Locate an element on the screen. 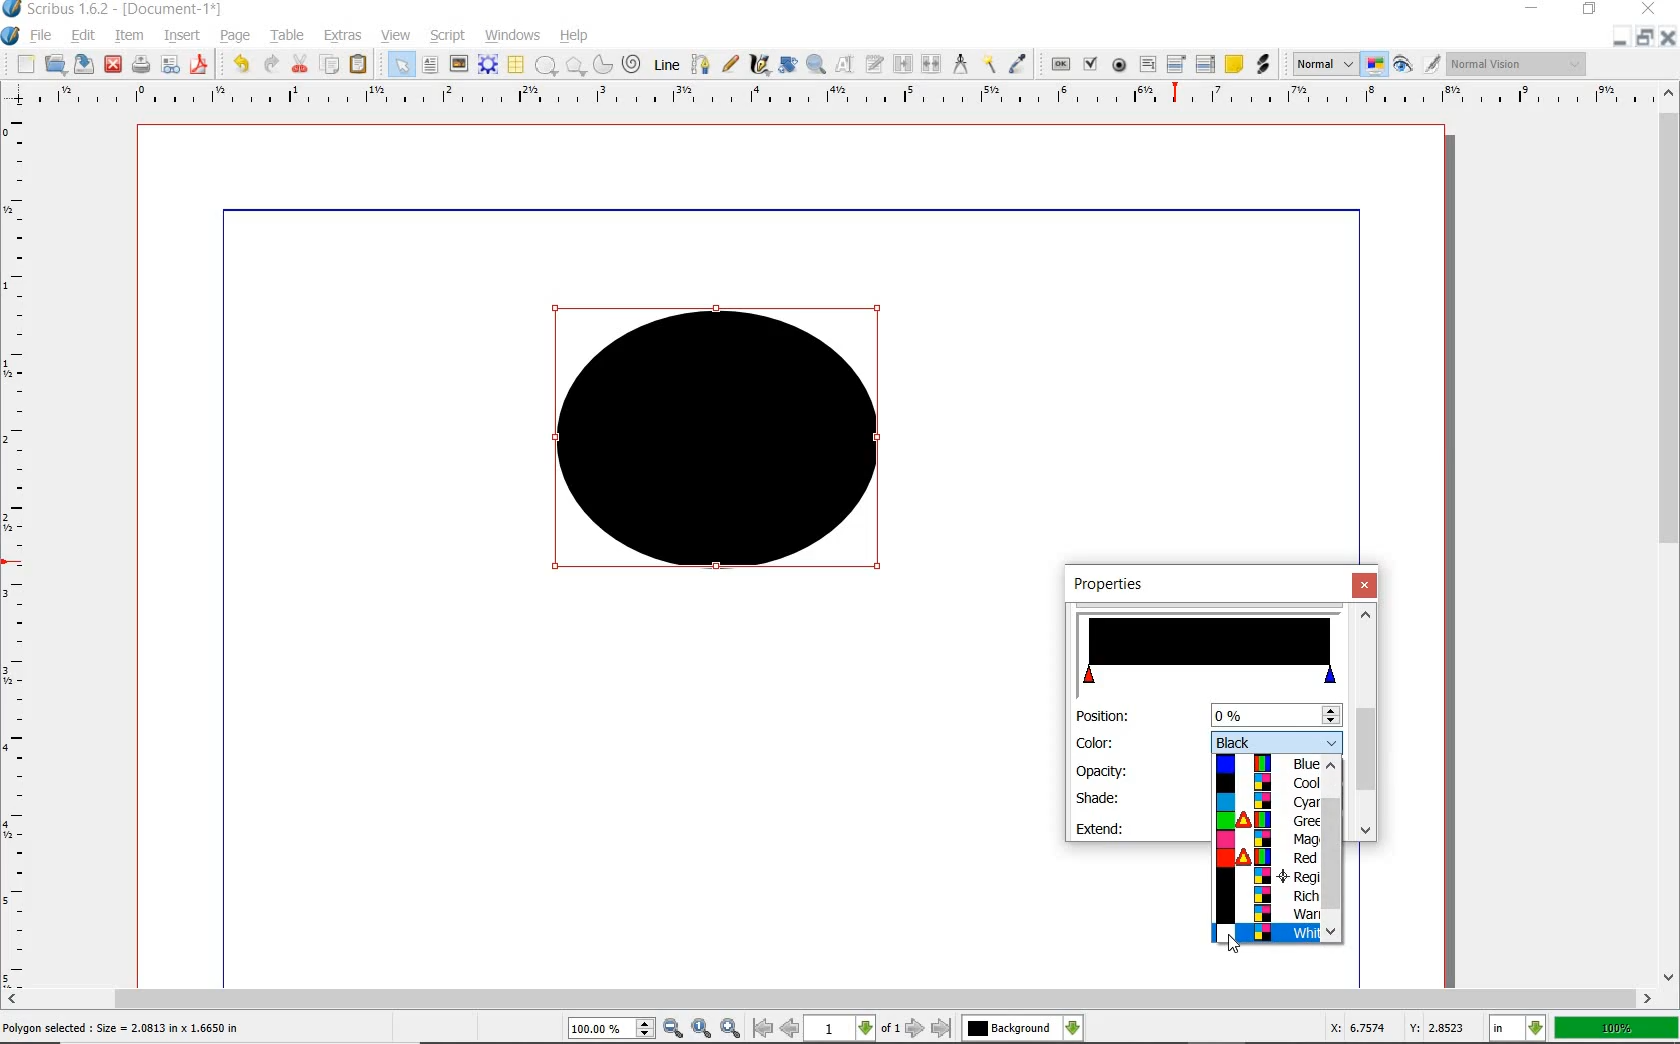 The height and width of the screenshot is (1044, 1680). EDIT TEXT WITH STORY EDITOR is located at coordinates (875, 64).